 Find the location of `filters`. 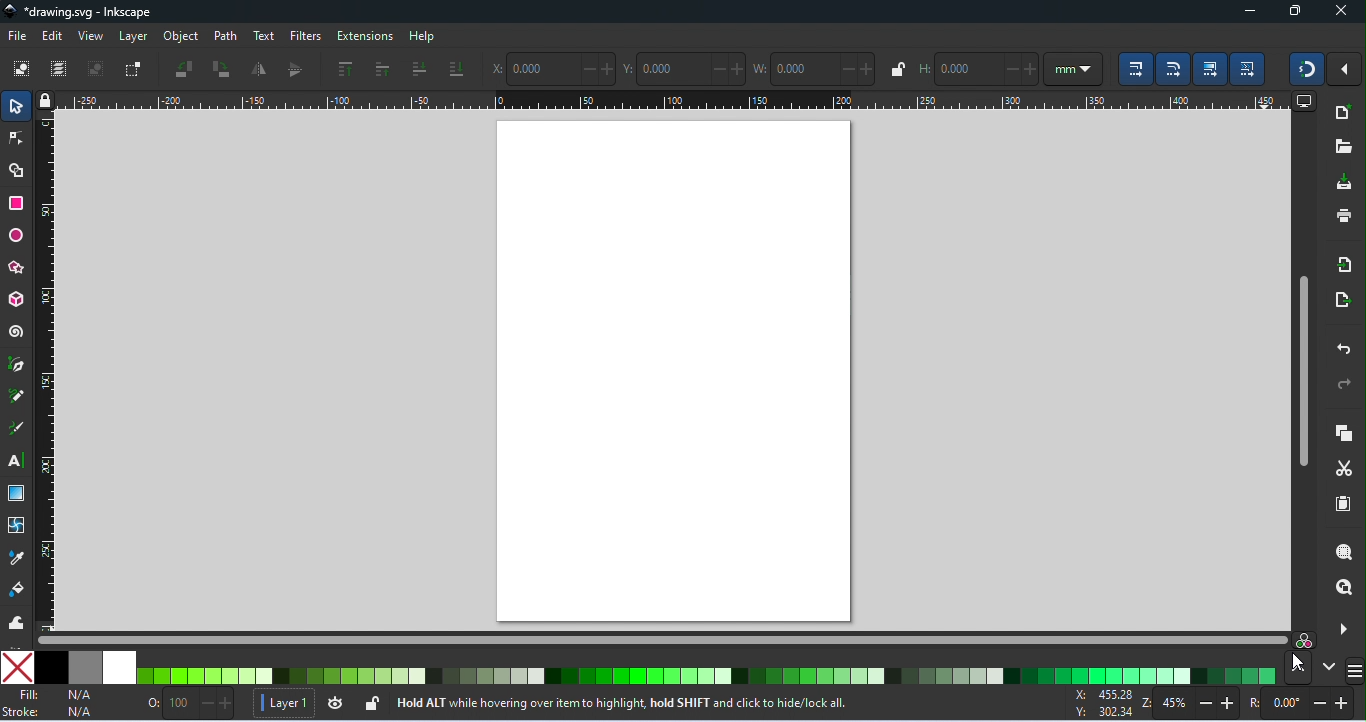

filters is located at coordinates (303, 36).